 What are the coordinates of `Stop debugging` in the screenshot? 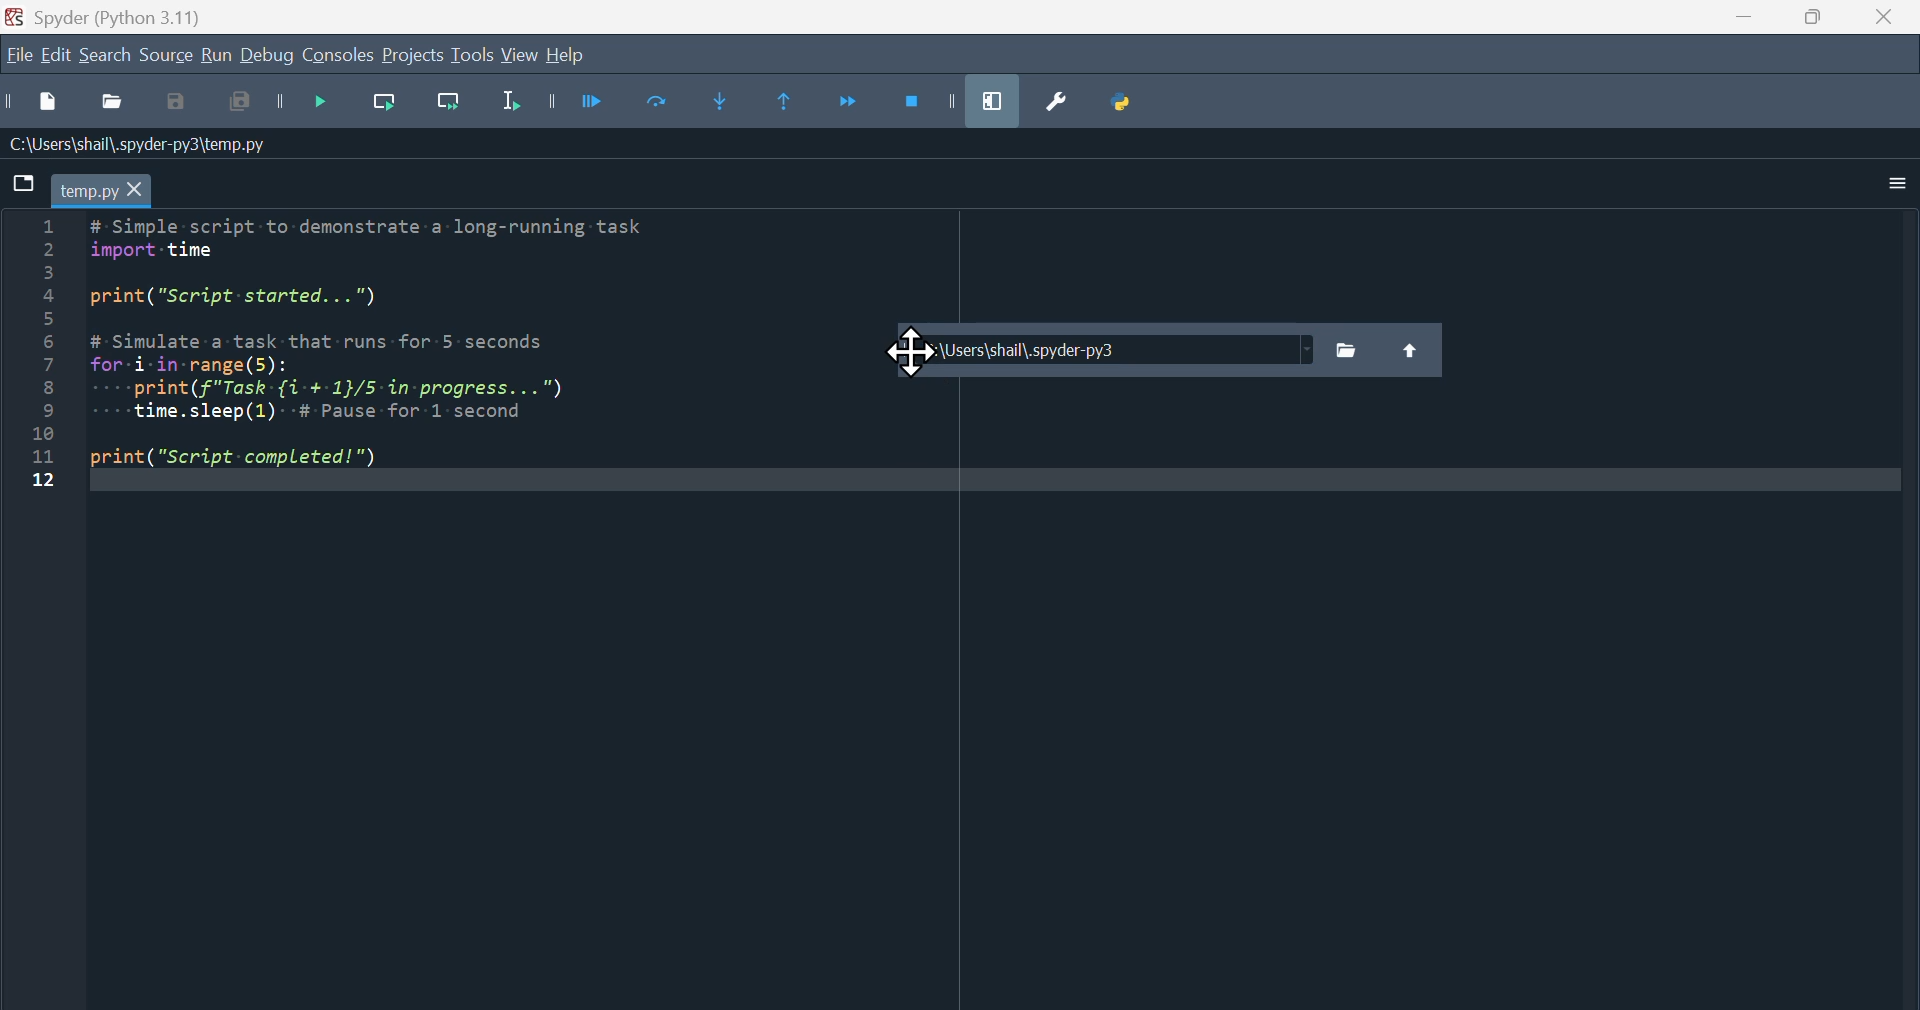 It's located at (931, 99).